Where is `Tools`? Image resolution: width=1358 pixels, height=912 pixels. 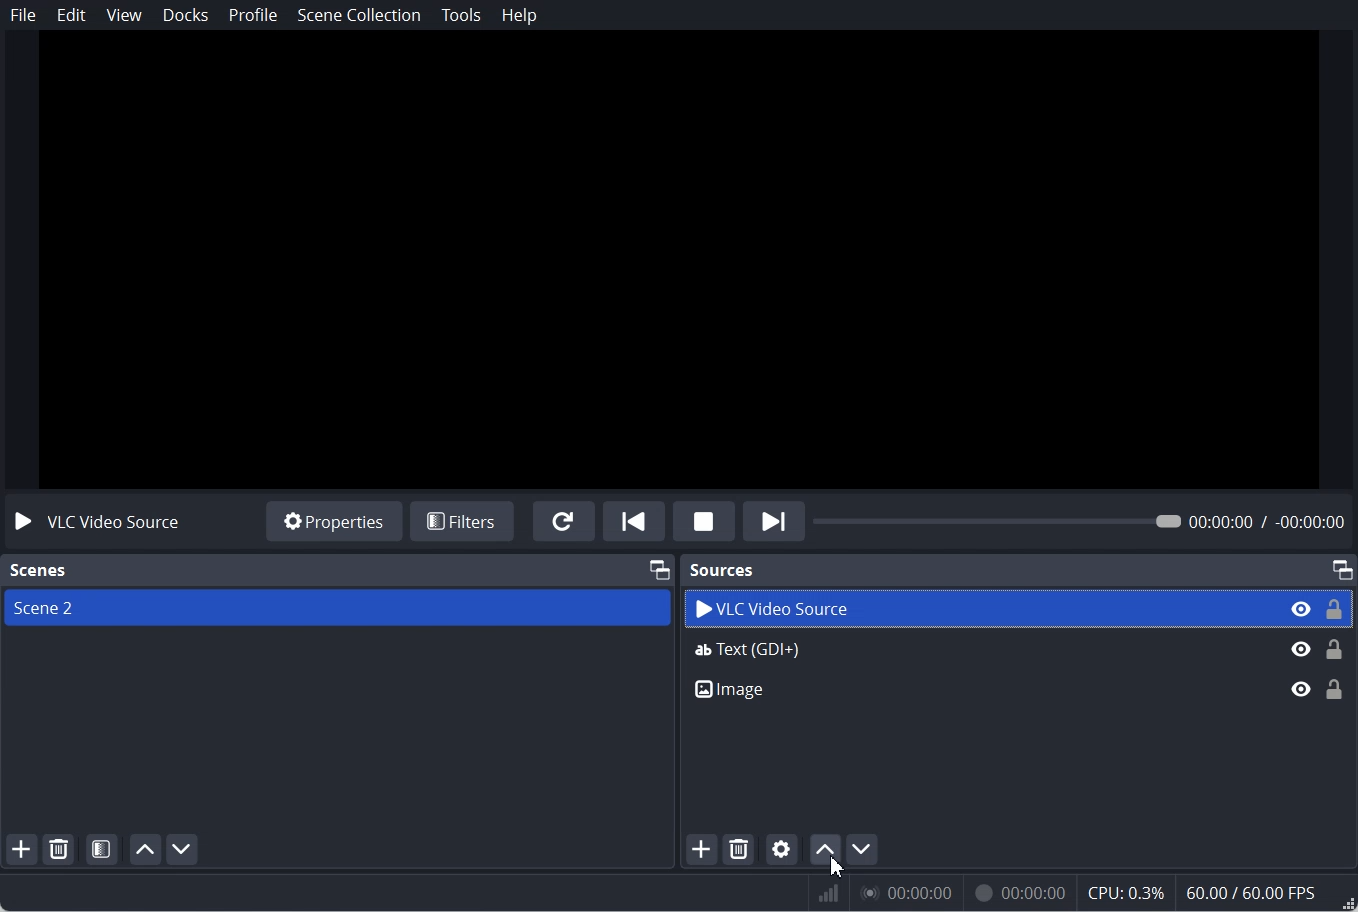 Tools is located at coordinates (461, 15).